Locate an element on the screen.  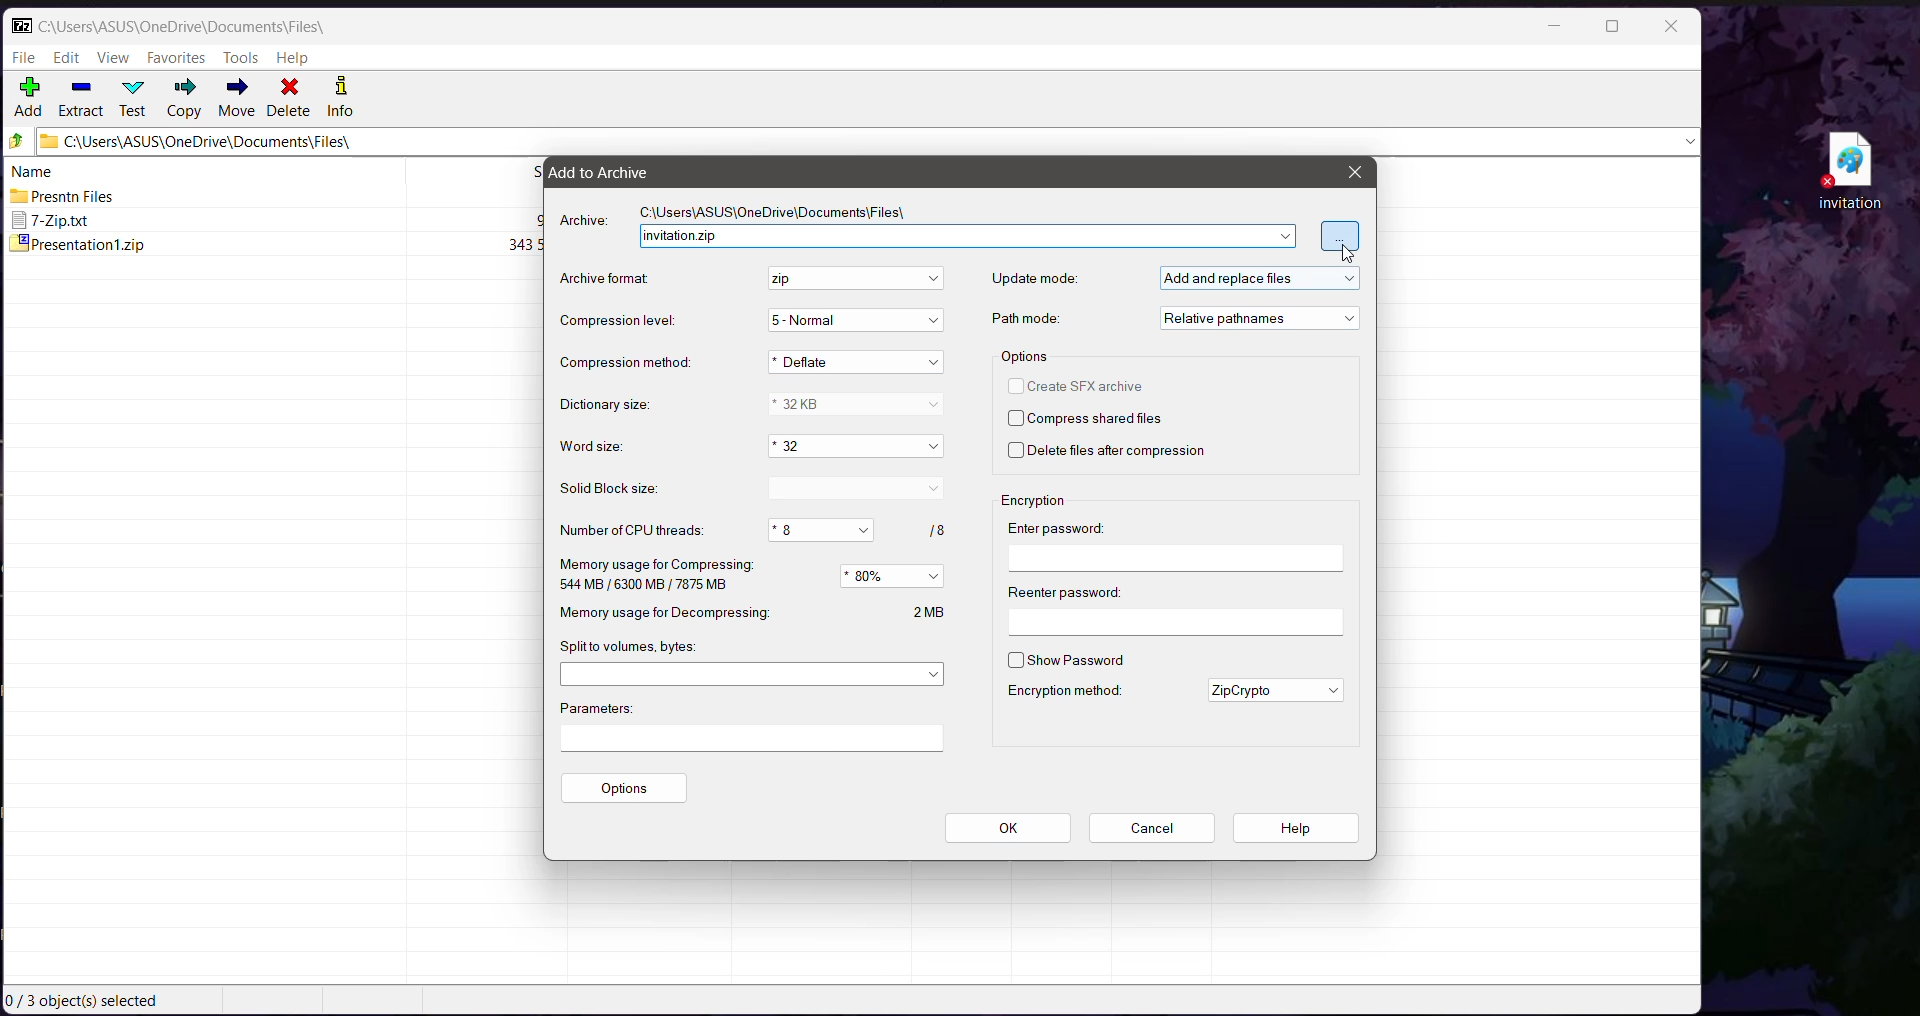
Presntn Files 2024-11-21 15.10 2024-11-20 22:14 is located at coordinates (276, 196).